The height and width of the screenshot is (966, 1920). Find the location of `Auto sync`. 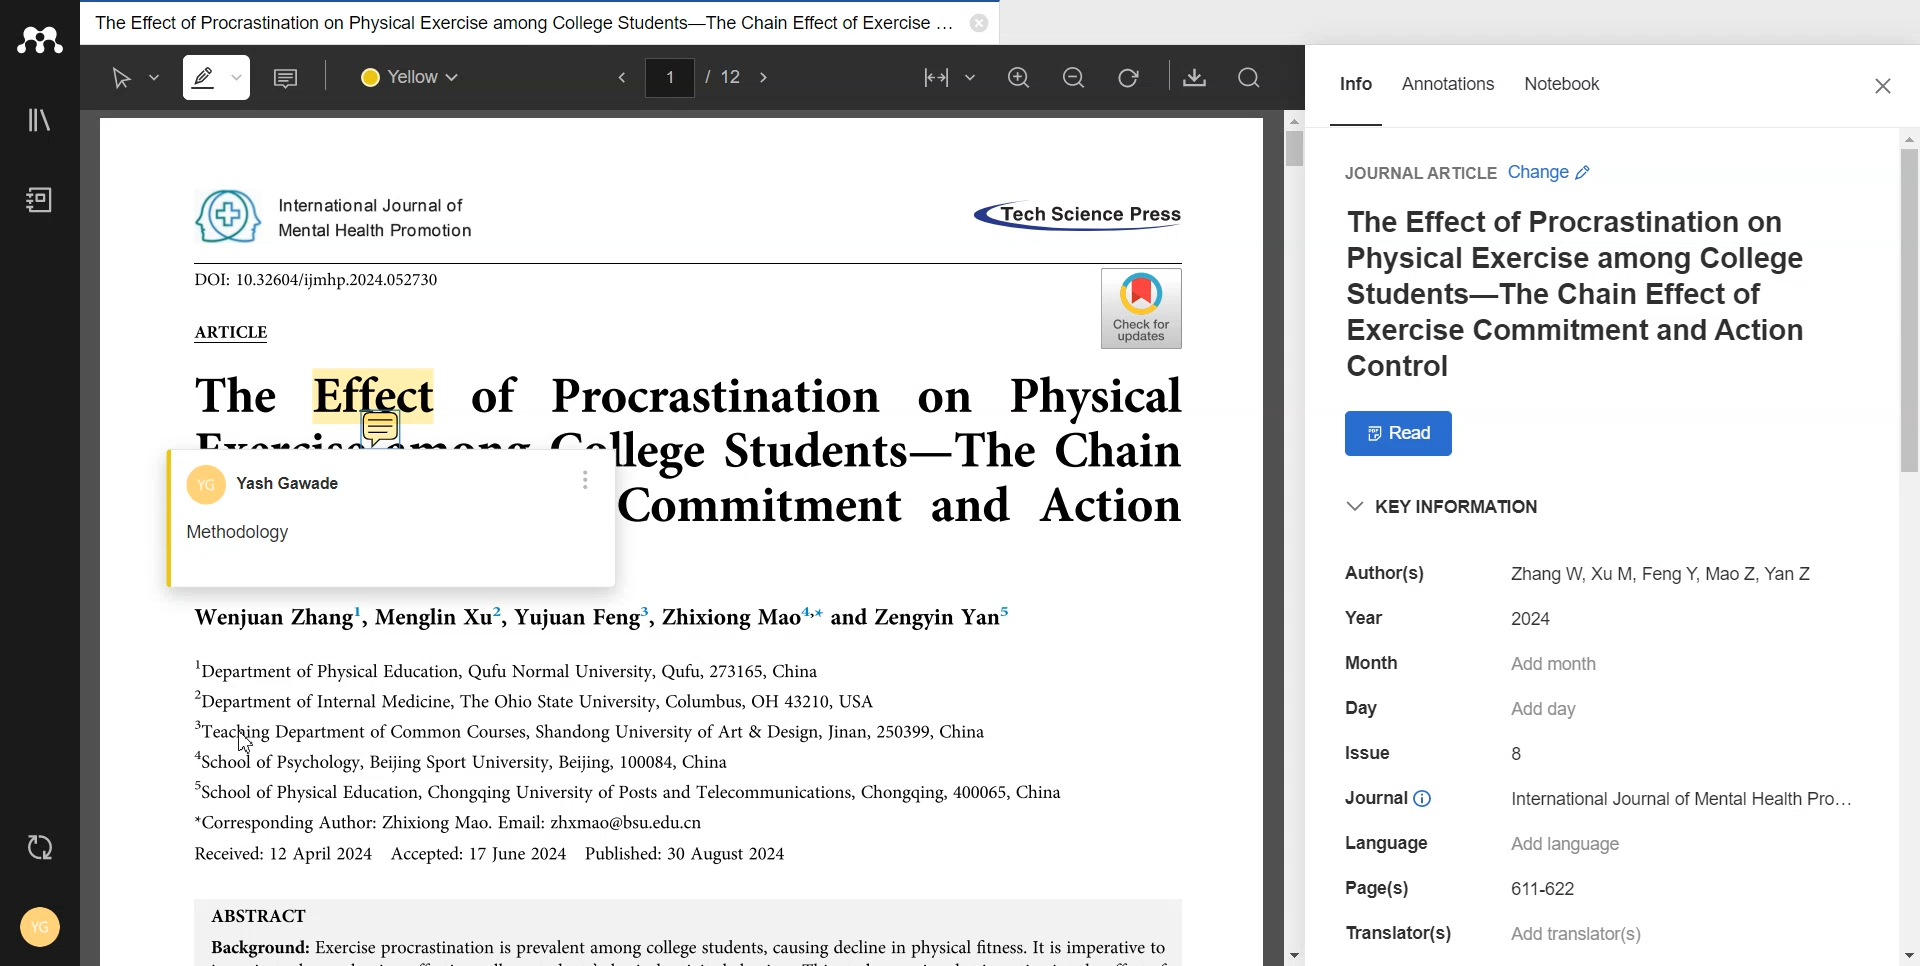

Auto sync is located at coordinates (42, 850).